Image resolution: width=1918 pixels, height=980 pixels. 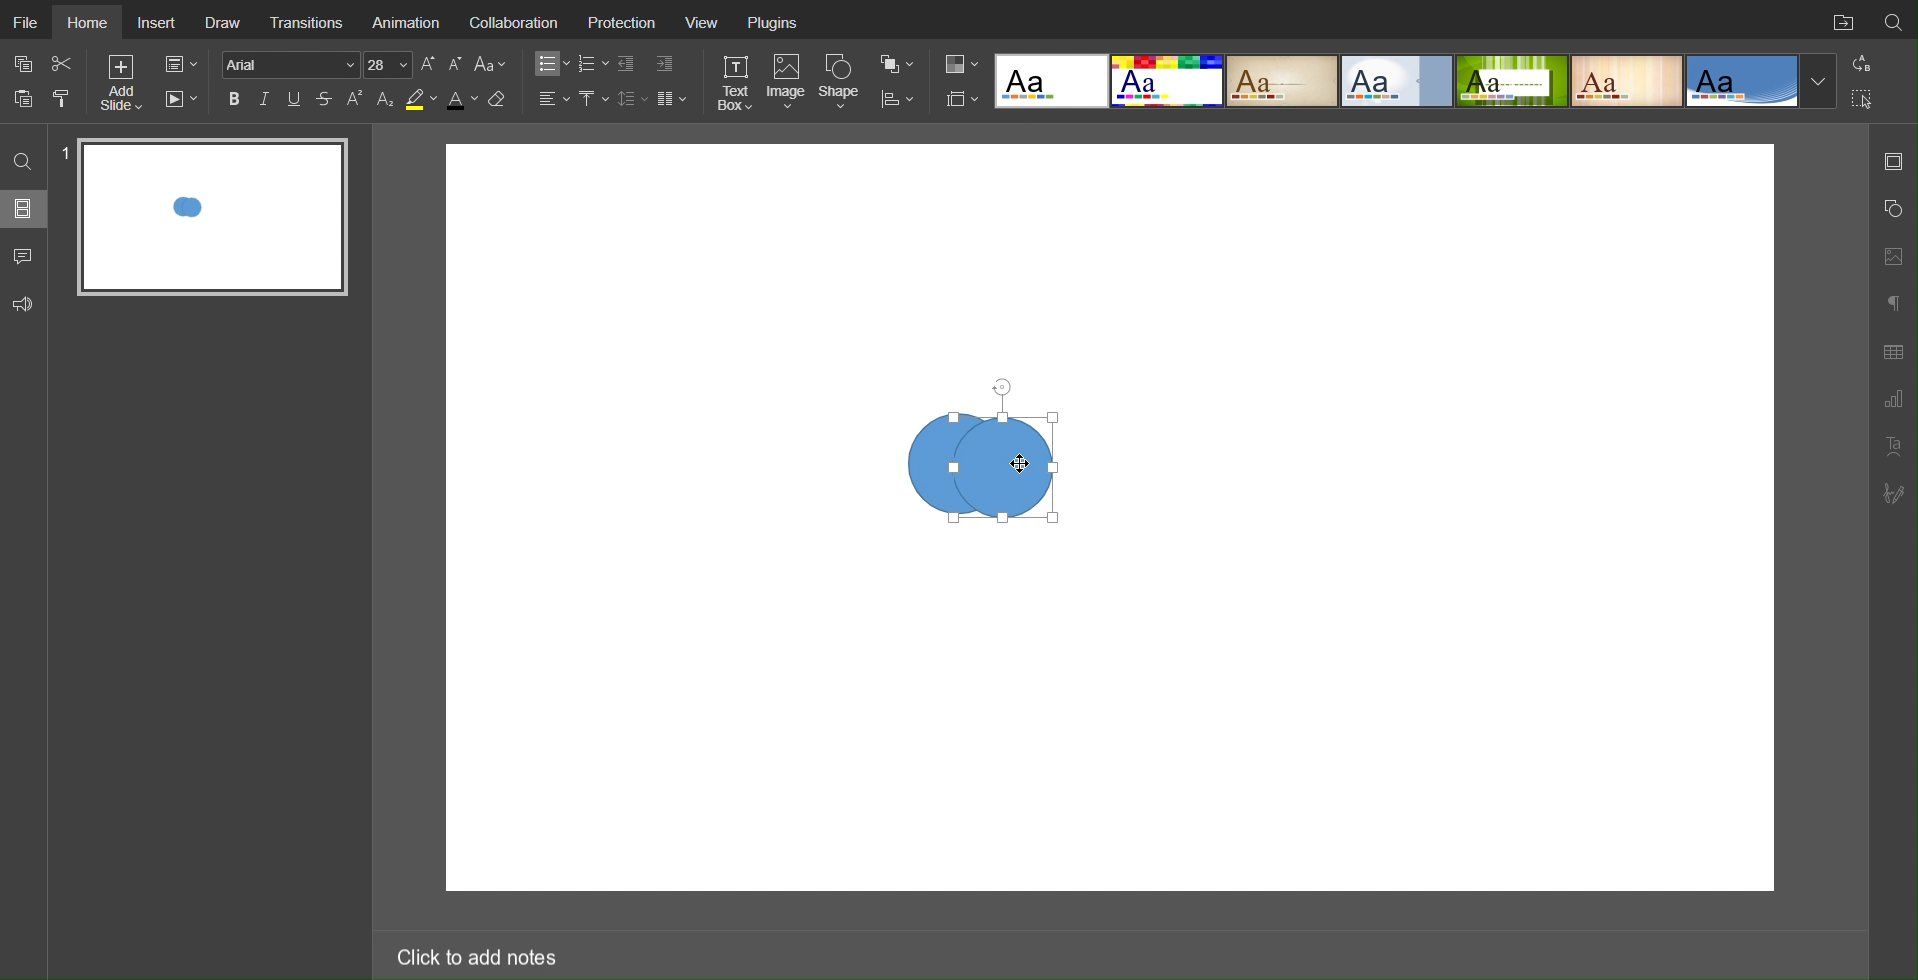 What do you see at coordinates (593, 99) in the screenshot?
I see `Vertical Alignment` at bounding box center [593, 99].